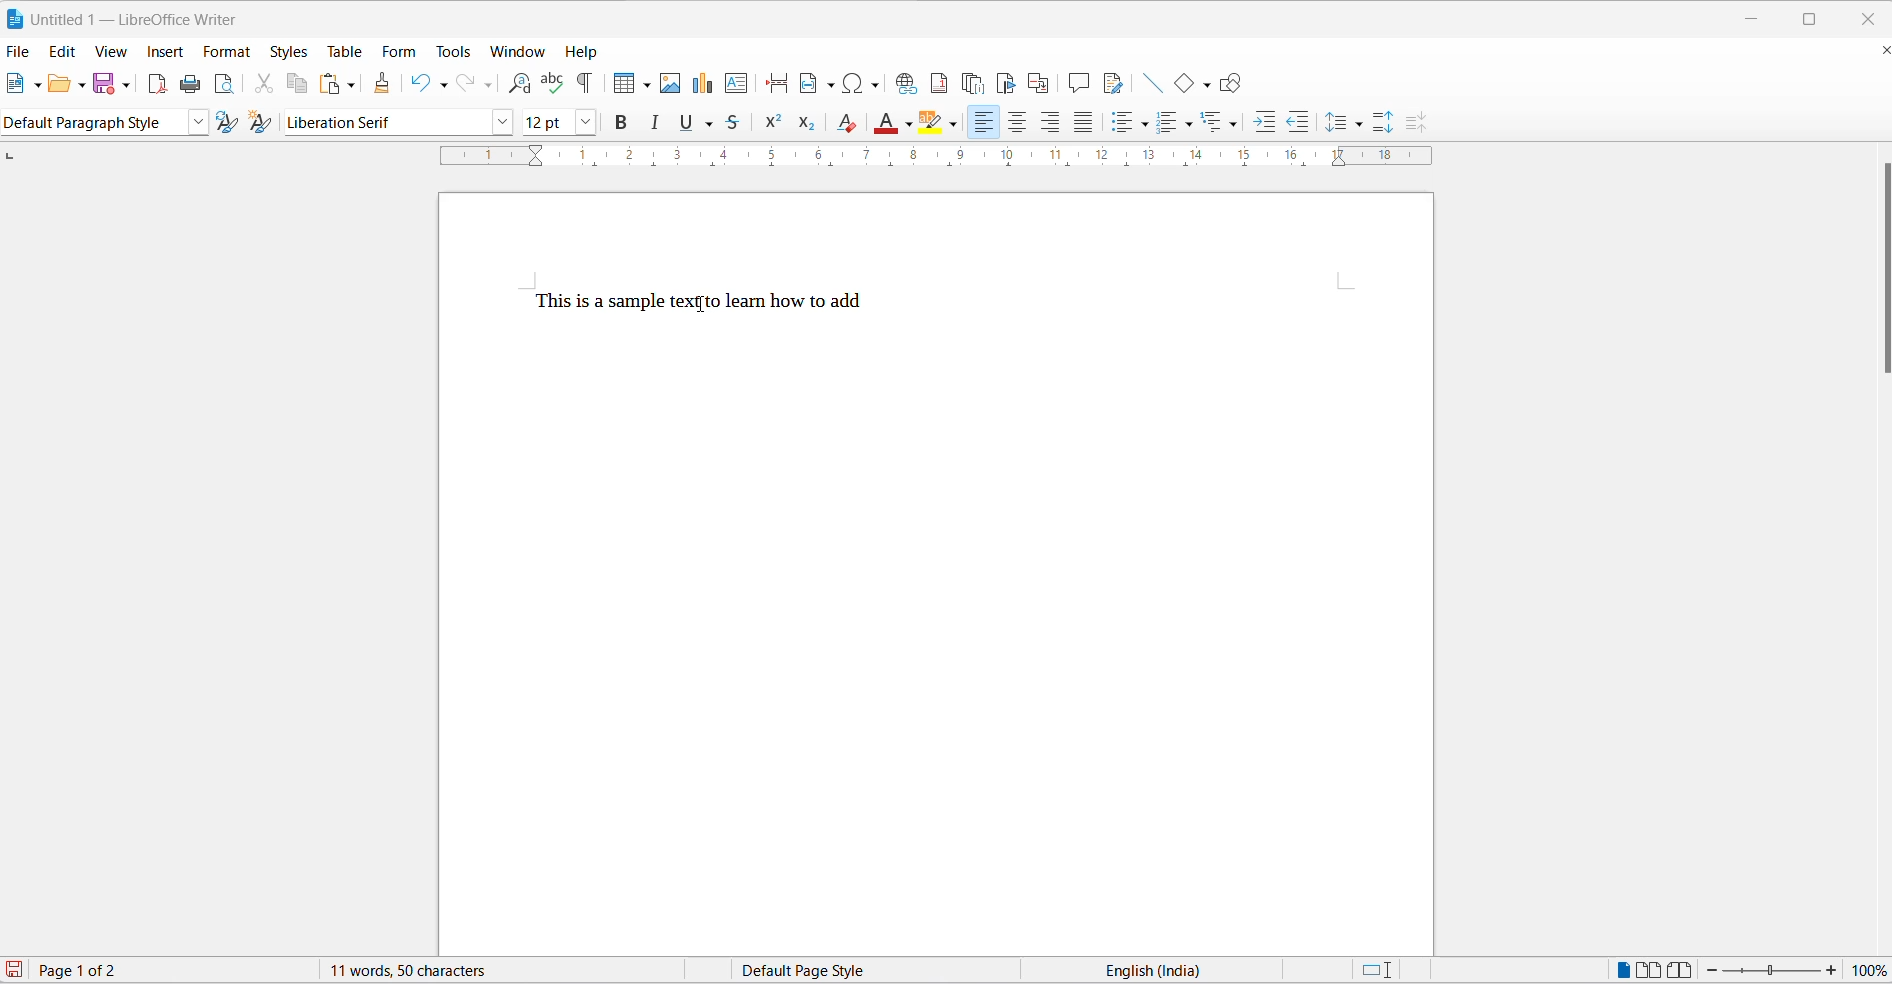  What do you see at coordinates (489, 84) in the screenshot?
I see `redo  options` at bounding box center [489, 84].